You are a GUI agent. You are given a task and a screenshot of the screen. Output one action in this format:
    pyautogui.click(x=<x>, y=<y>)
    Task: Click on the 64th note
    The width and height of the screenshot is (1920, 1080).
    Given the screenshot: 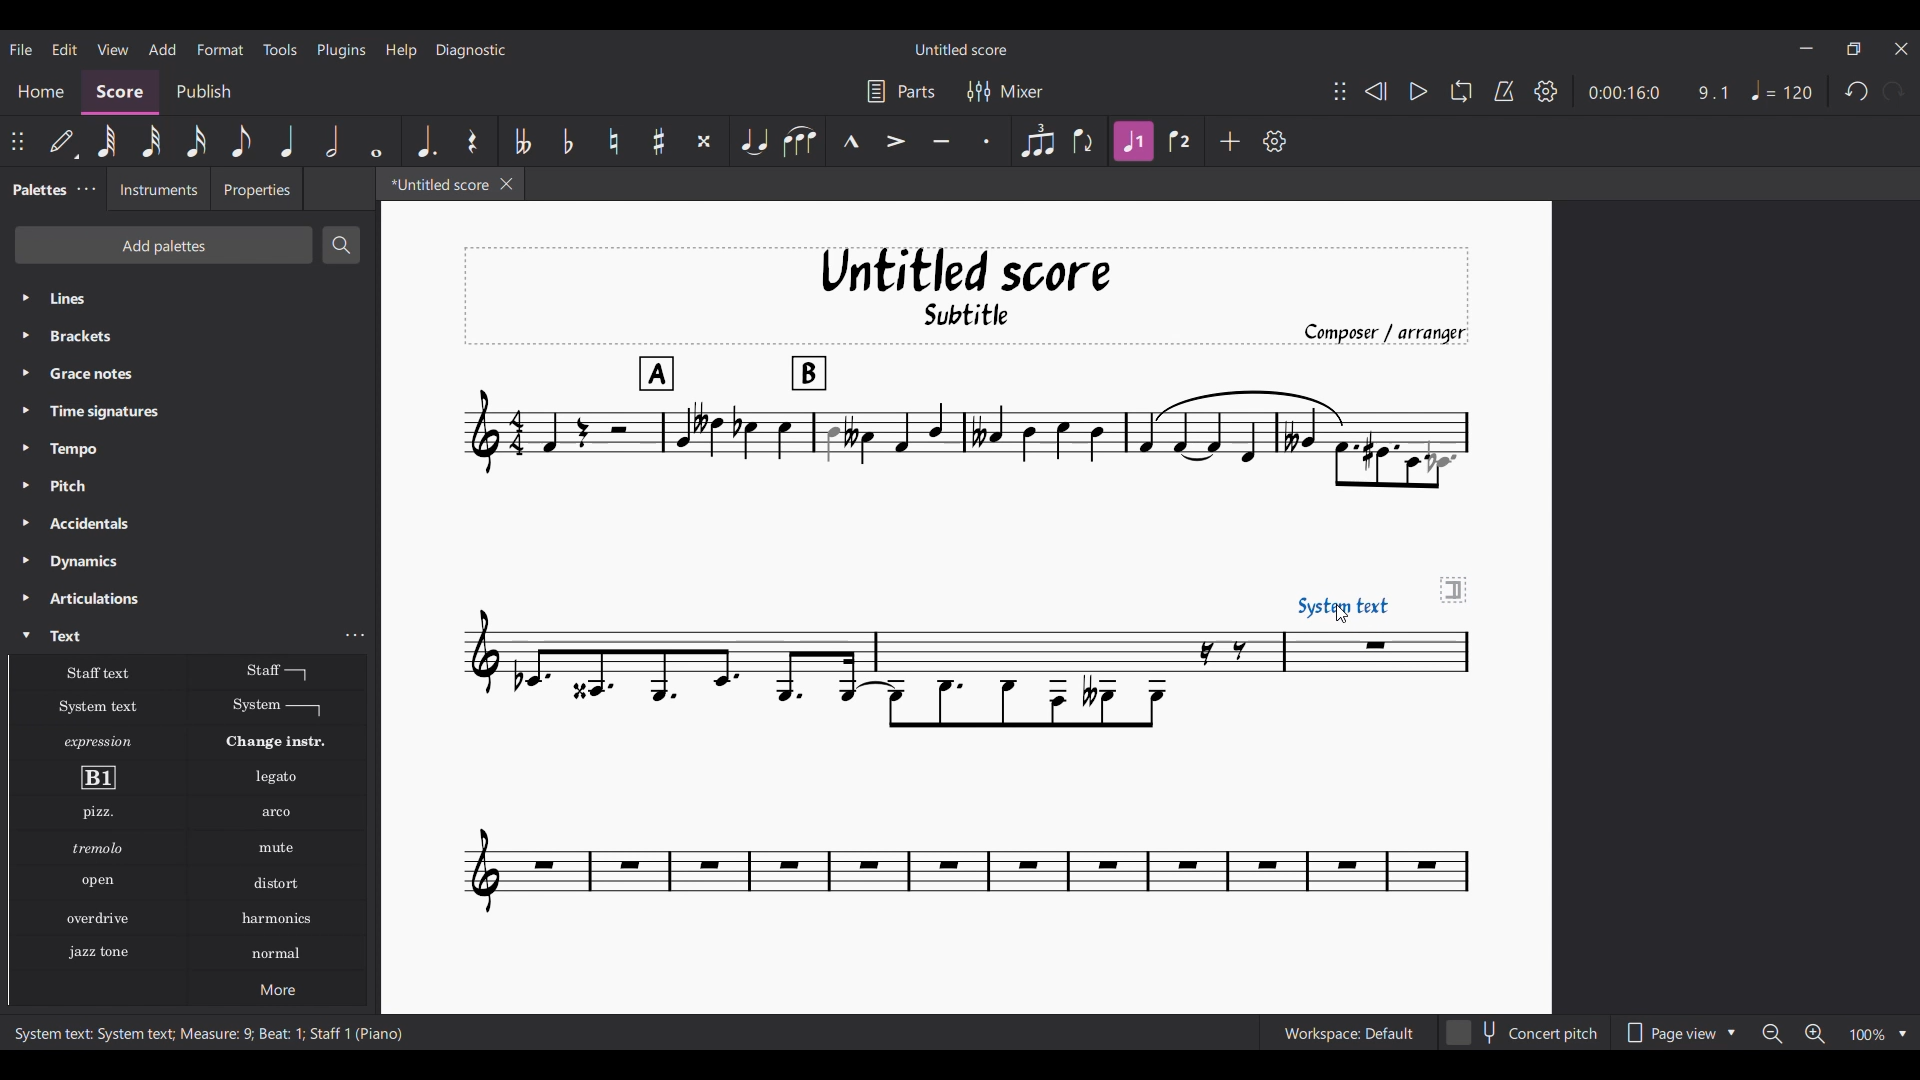 What is the action you would take?
    pyautogui.click(x=107, y=141)
    